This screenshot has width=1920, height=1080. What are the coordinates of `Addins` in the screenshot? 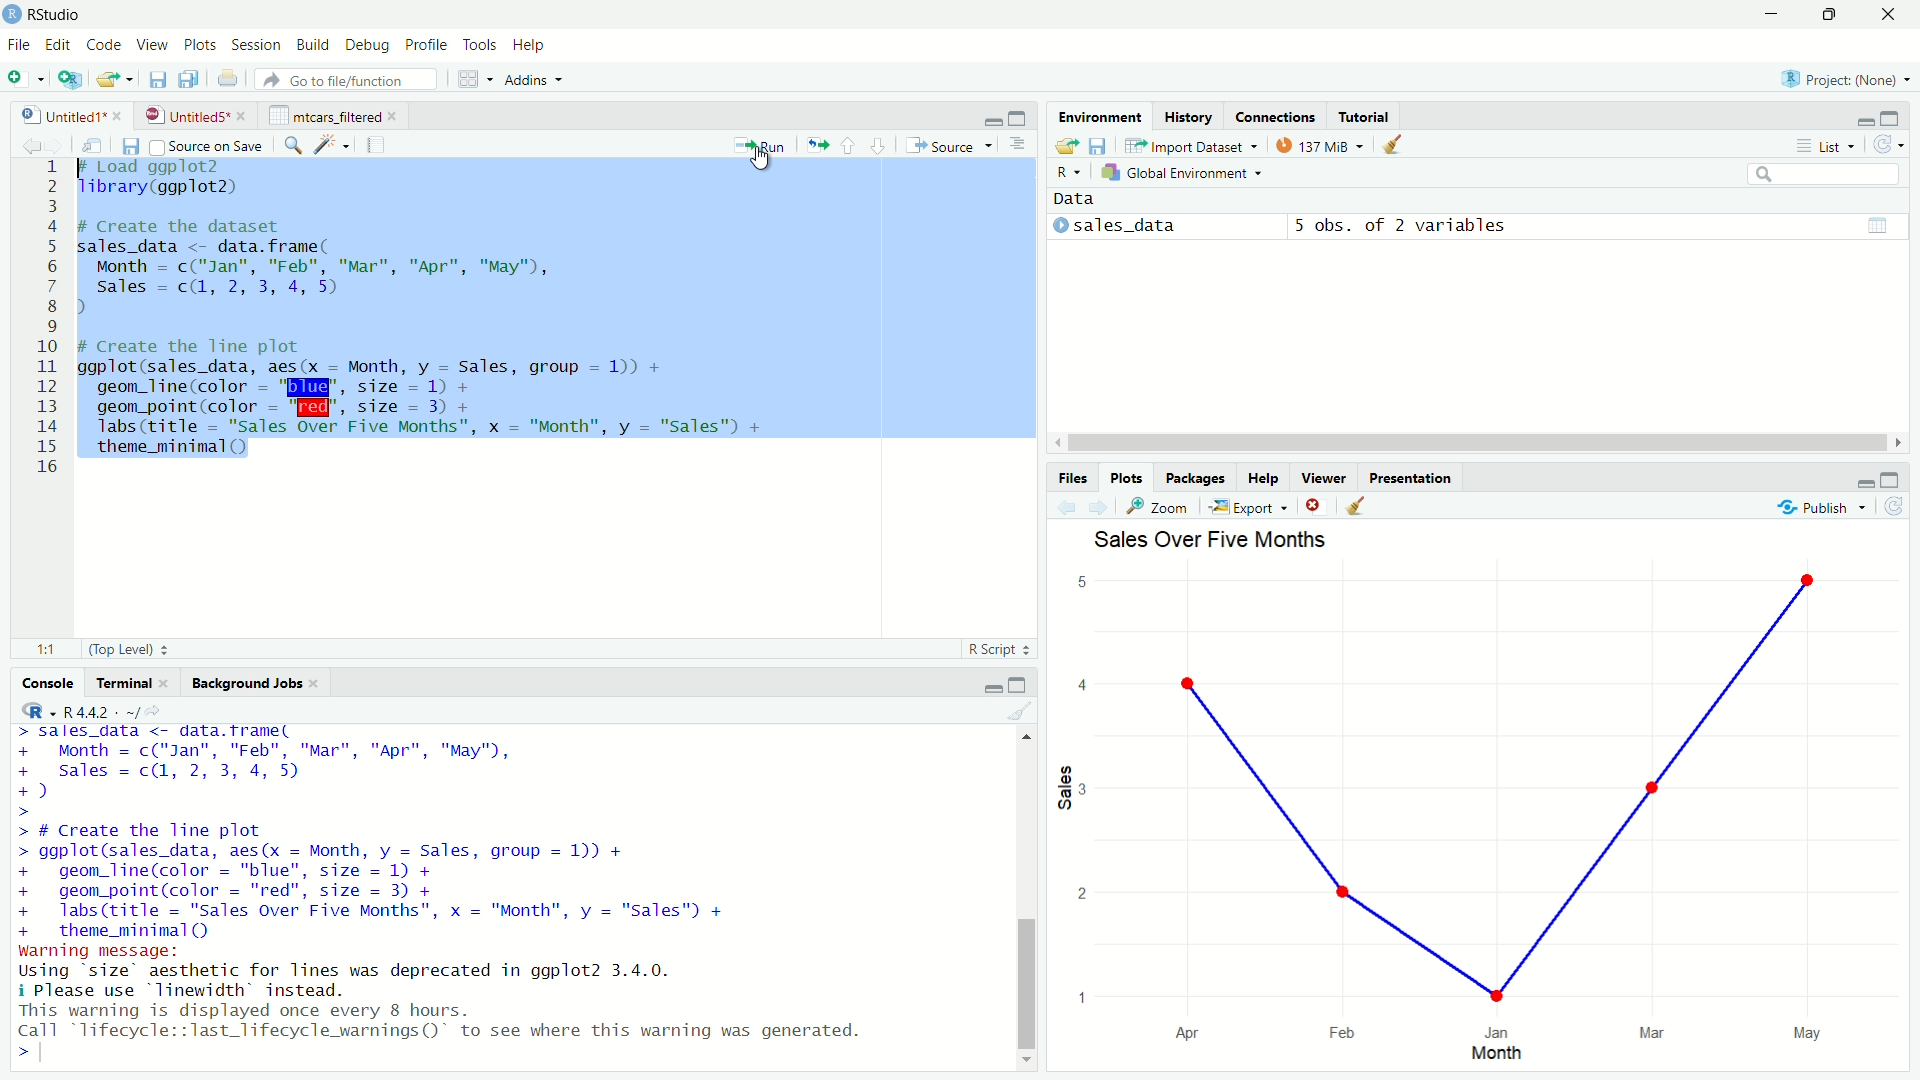 It's located at (525, 80).